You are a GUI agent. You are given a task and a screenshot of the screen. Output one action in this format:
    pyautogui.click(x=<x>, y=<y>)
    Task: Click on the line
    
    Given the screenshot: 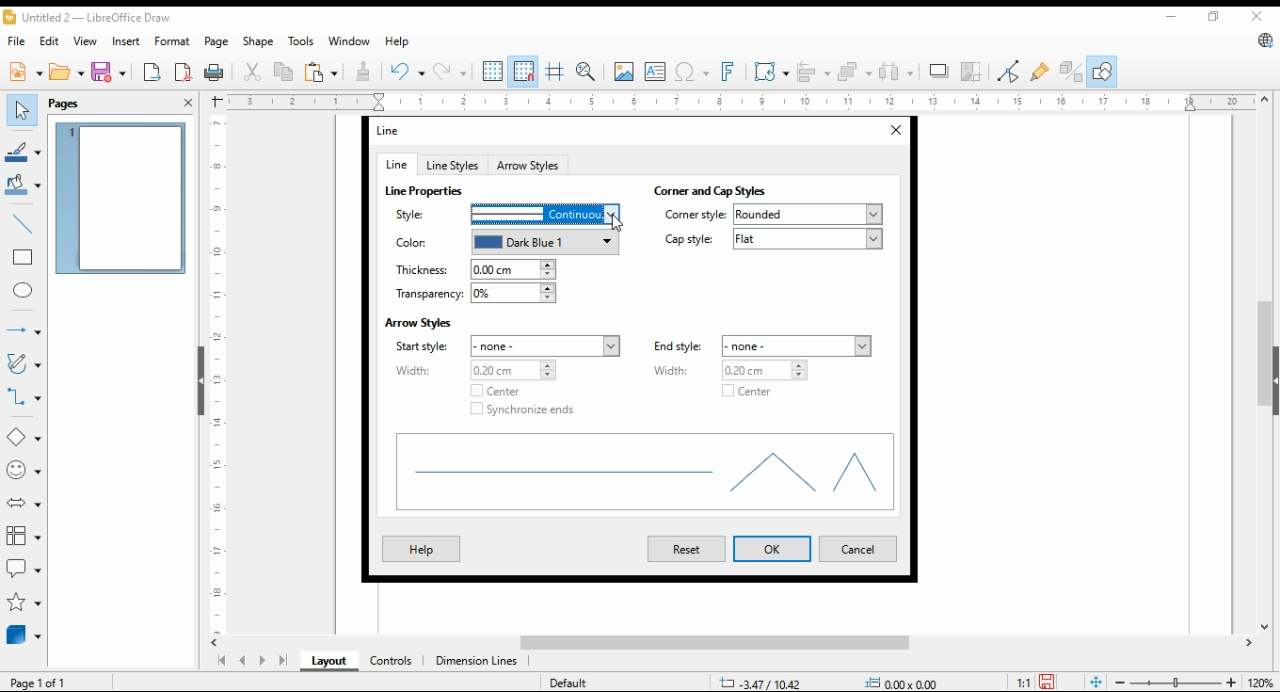 What is the action you would take?
    pyautogui.click(x=395, y=164)
    